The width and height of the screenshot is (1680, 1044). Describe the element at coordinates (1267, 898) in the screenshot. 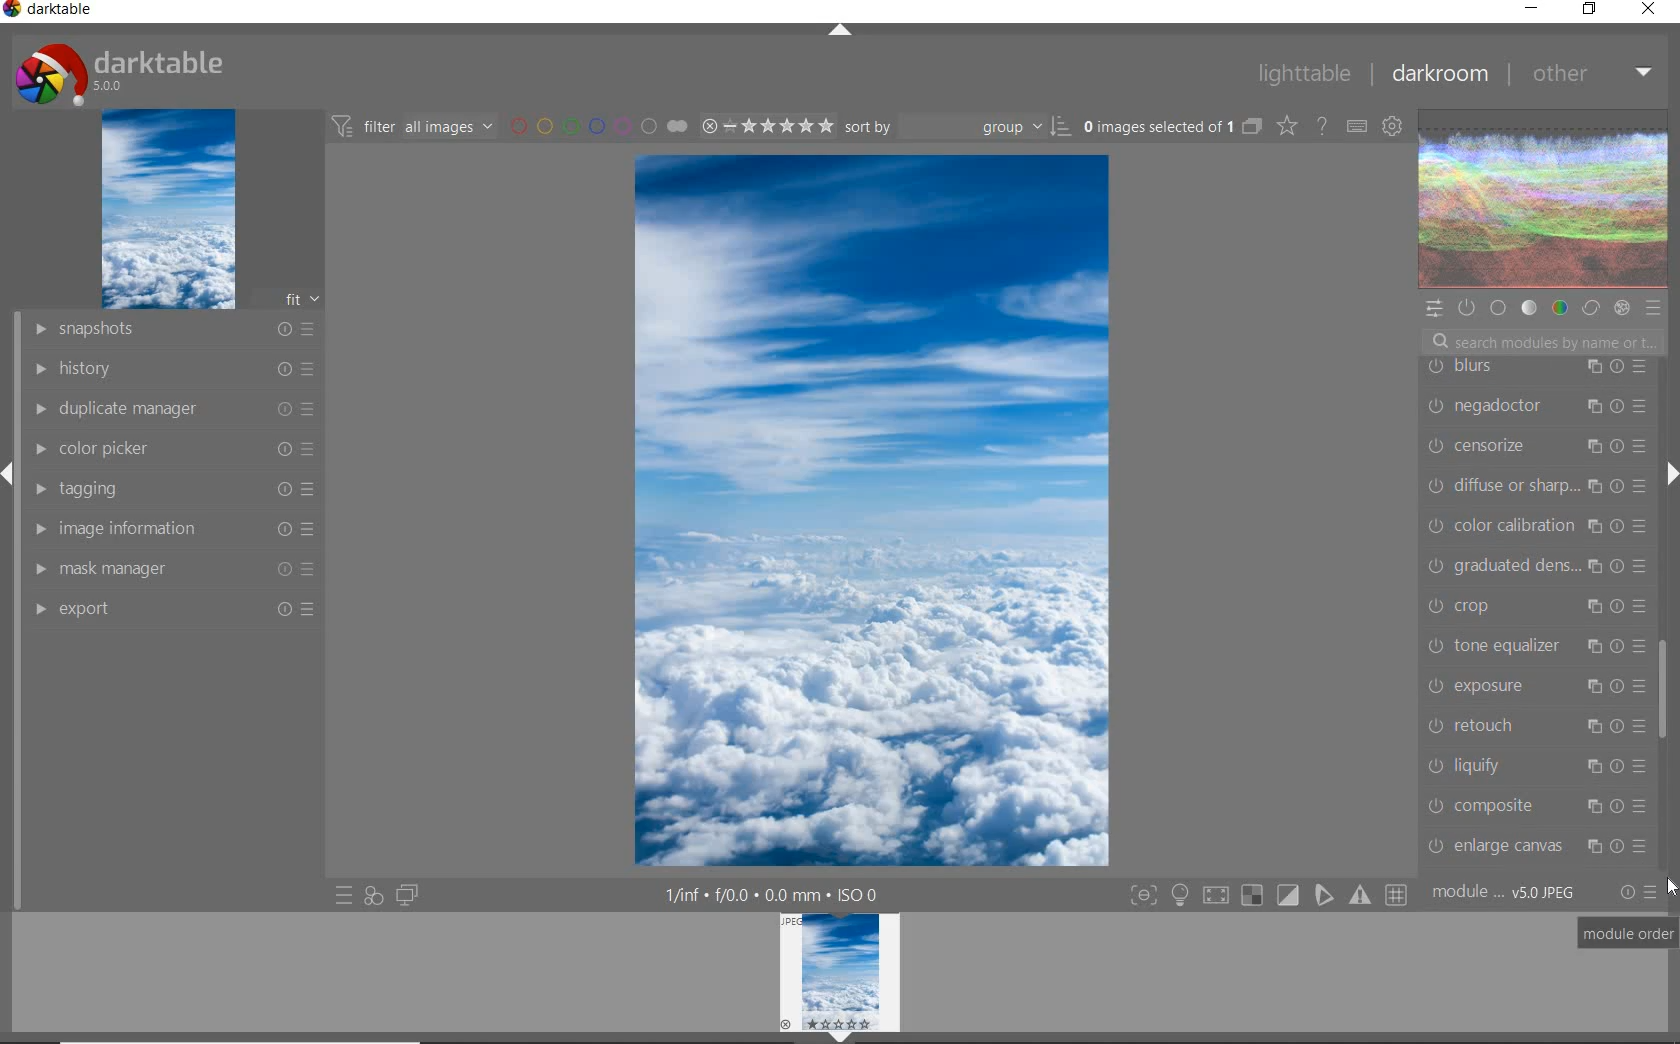

I see `TOGGLE MODES` at that location.